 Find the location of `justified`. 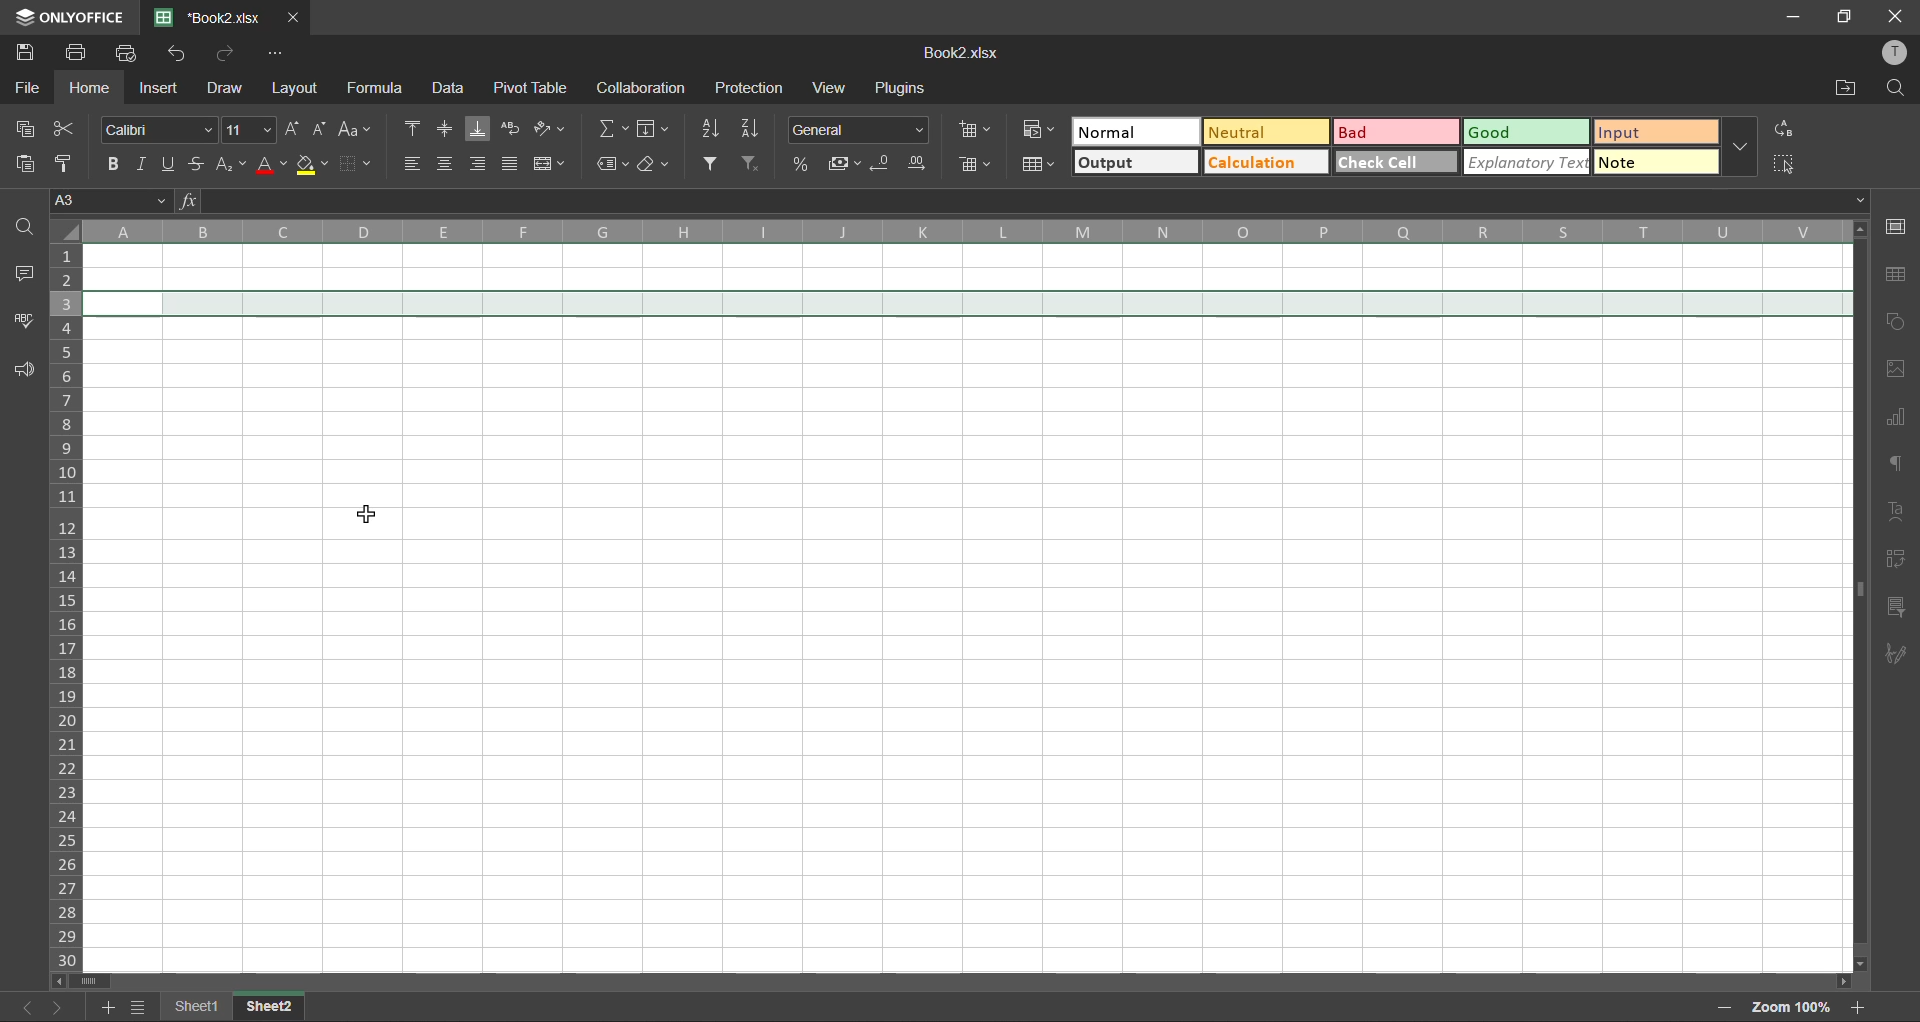

justified is located at coordinates (513, 164).